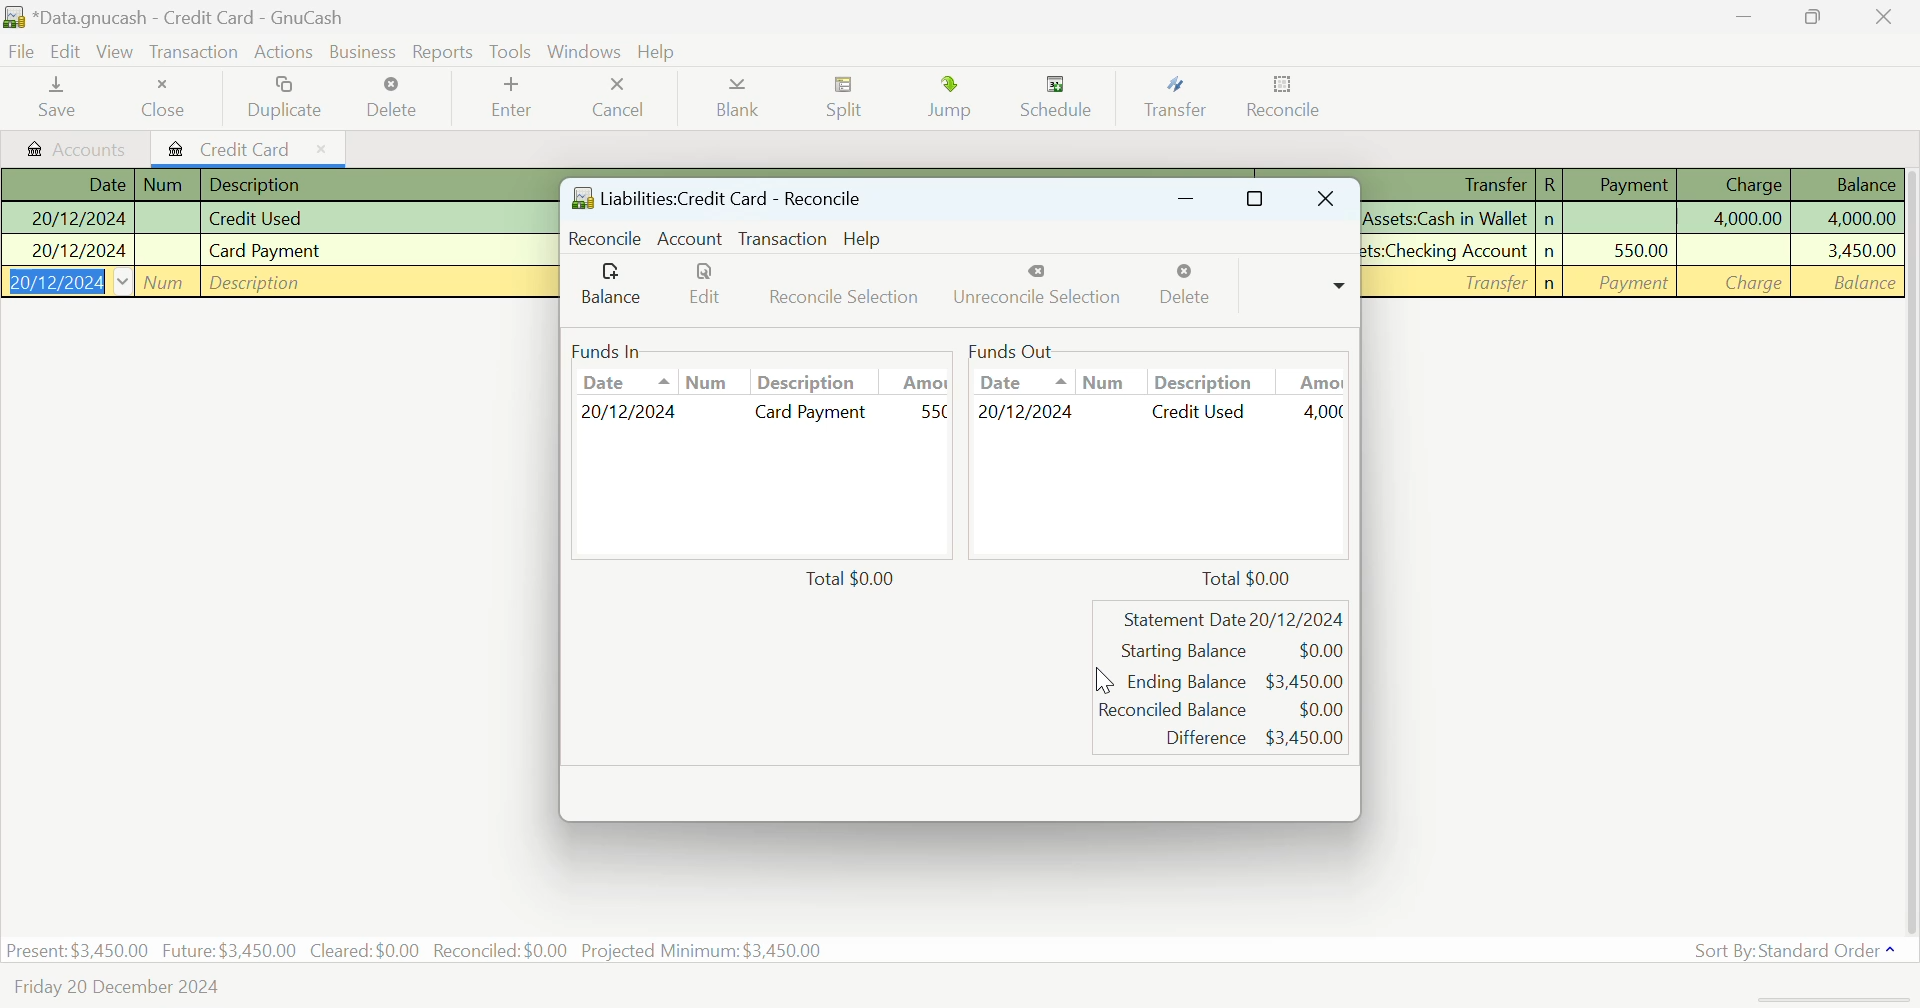  I want to click on Delete, so click(395, 98).